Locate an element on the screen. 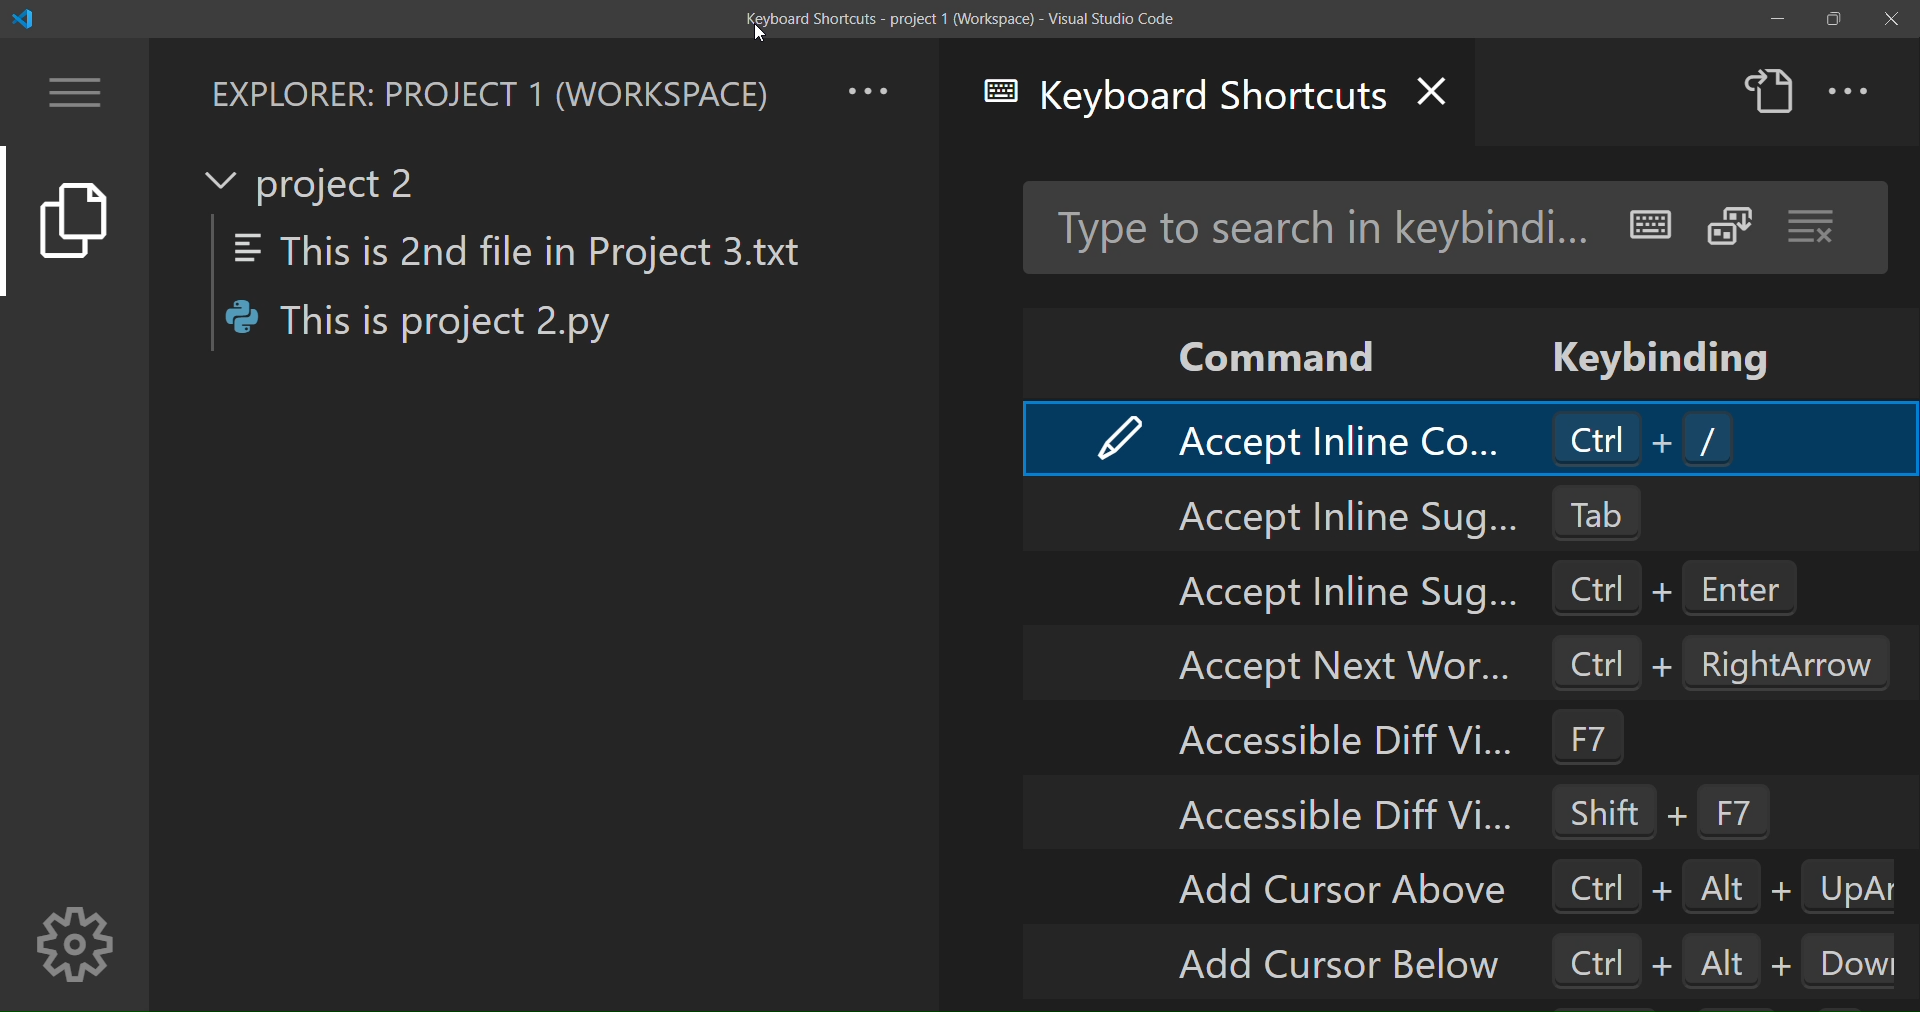 The width and height of the screenshot is (1920, 1012). add cursor below is located at coordinates (1345, 965).